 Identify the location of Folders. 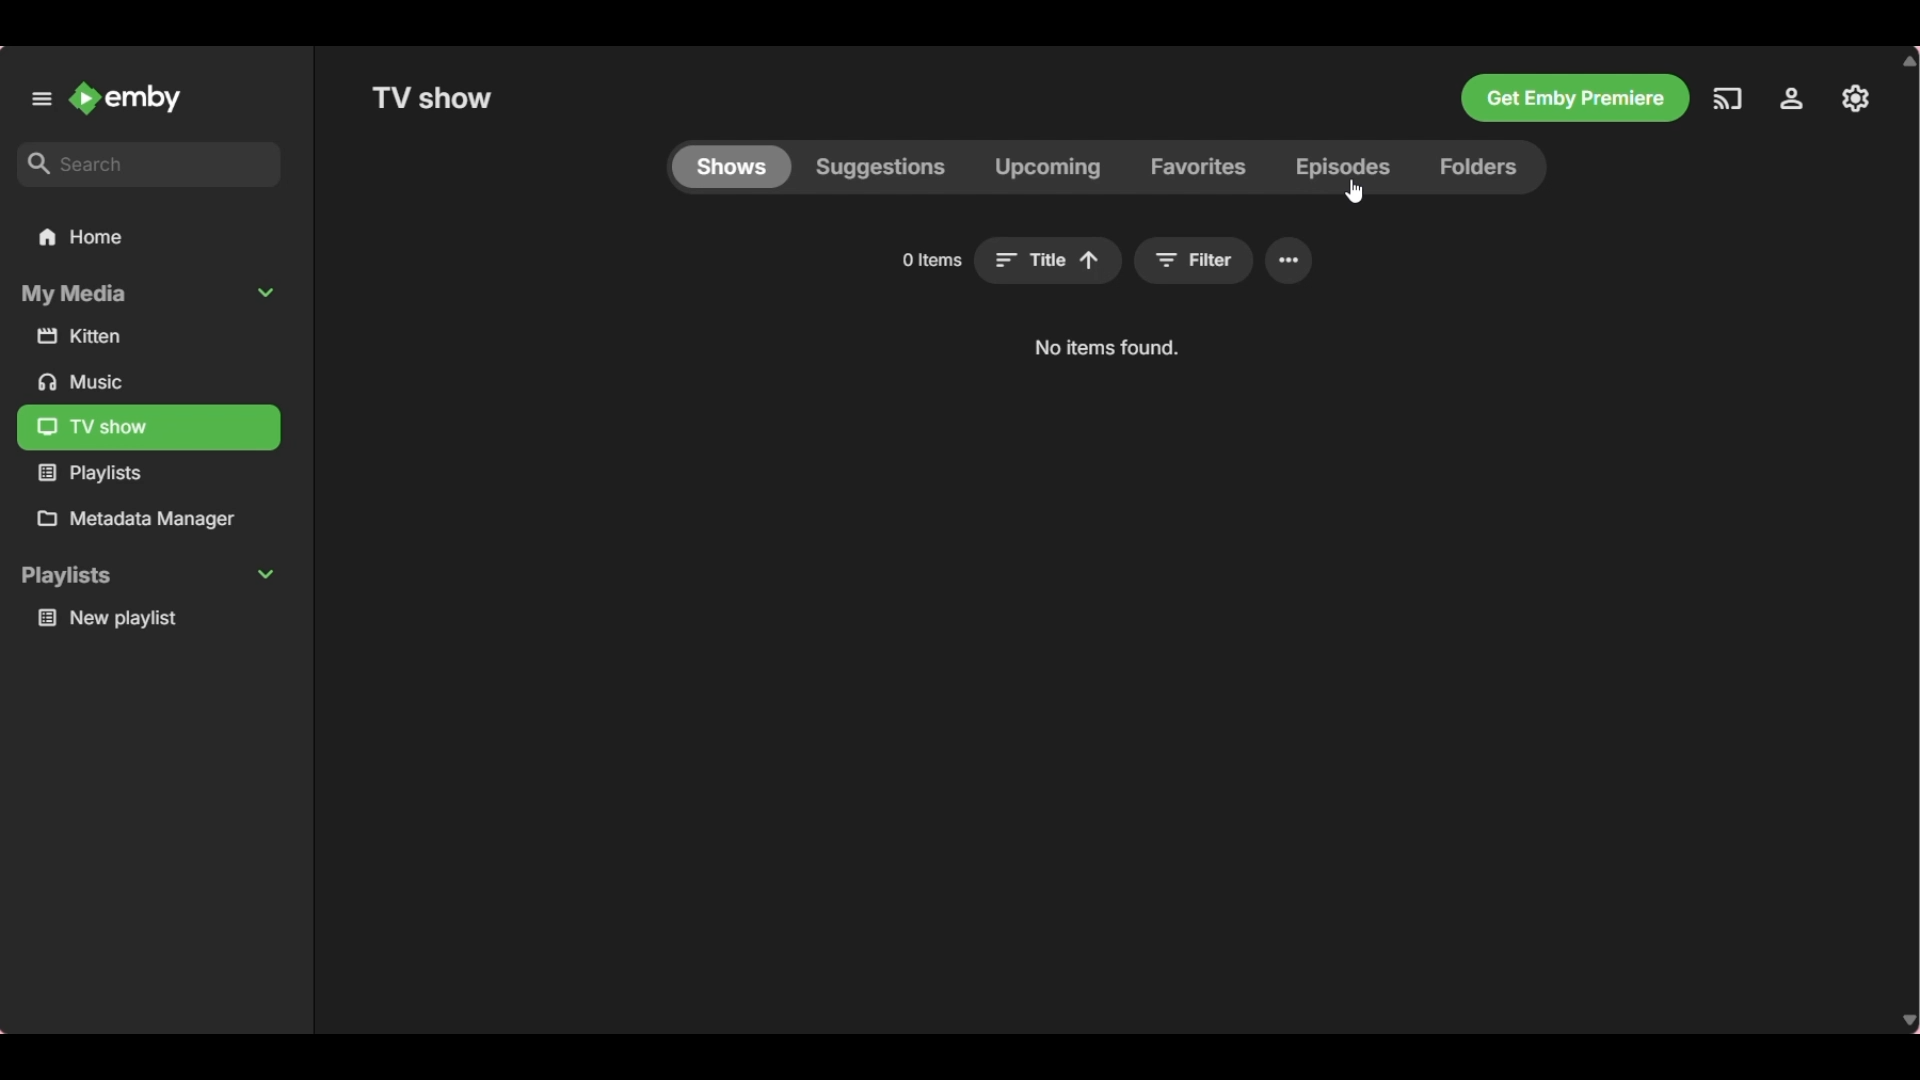
(1488, 167).